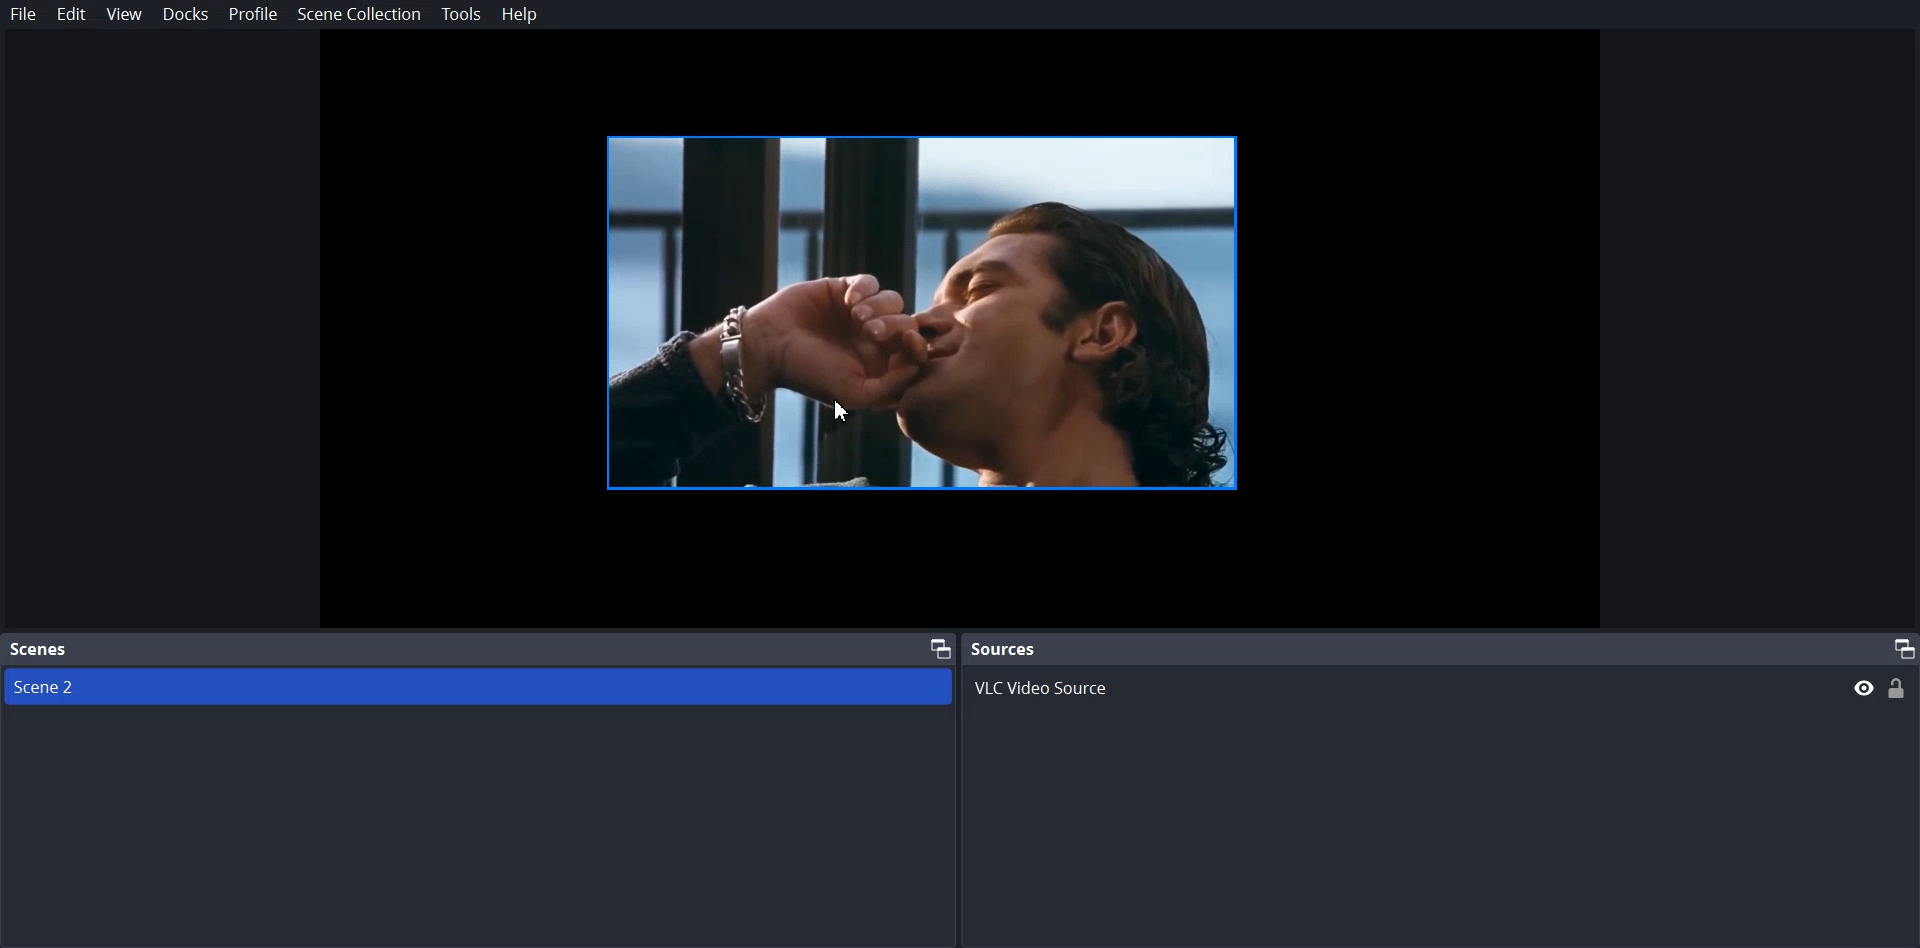 This screenshot has height=948, width=1920. Describe the element at coordinates (477, 686) in the screenshot. I see `Scene file` at that location.